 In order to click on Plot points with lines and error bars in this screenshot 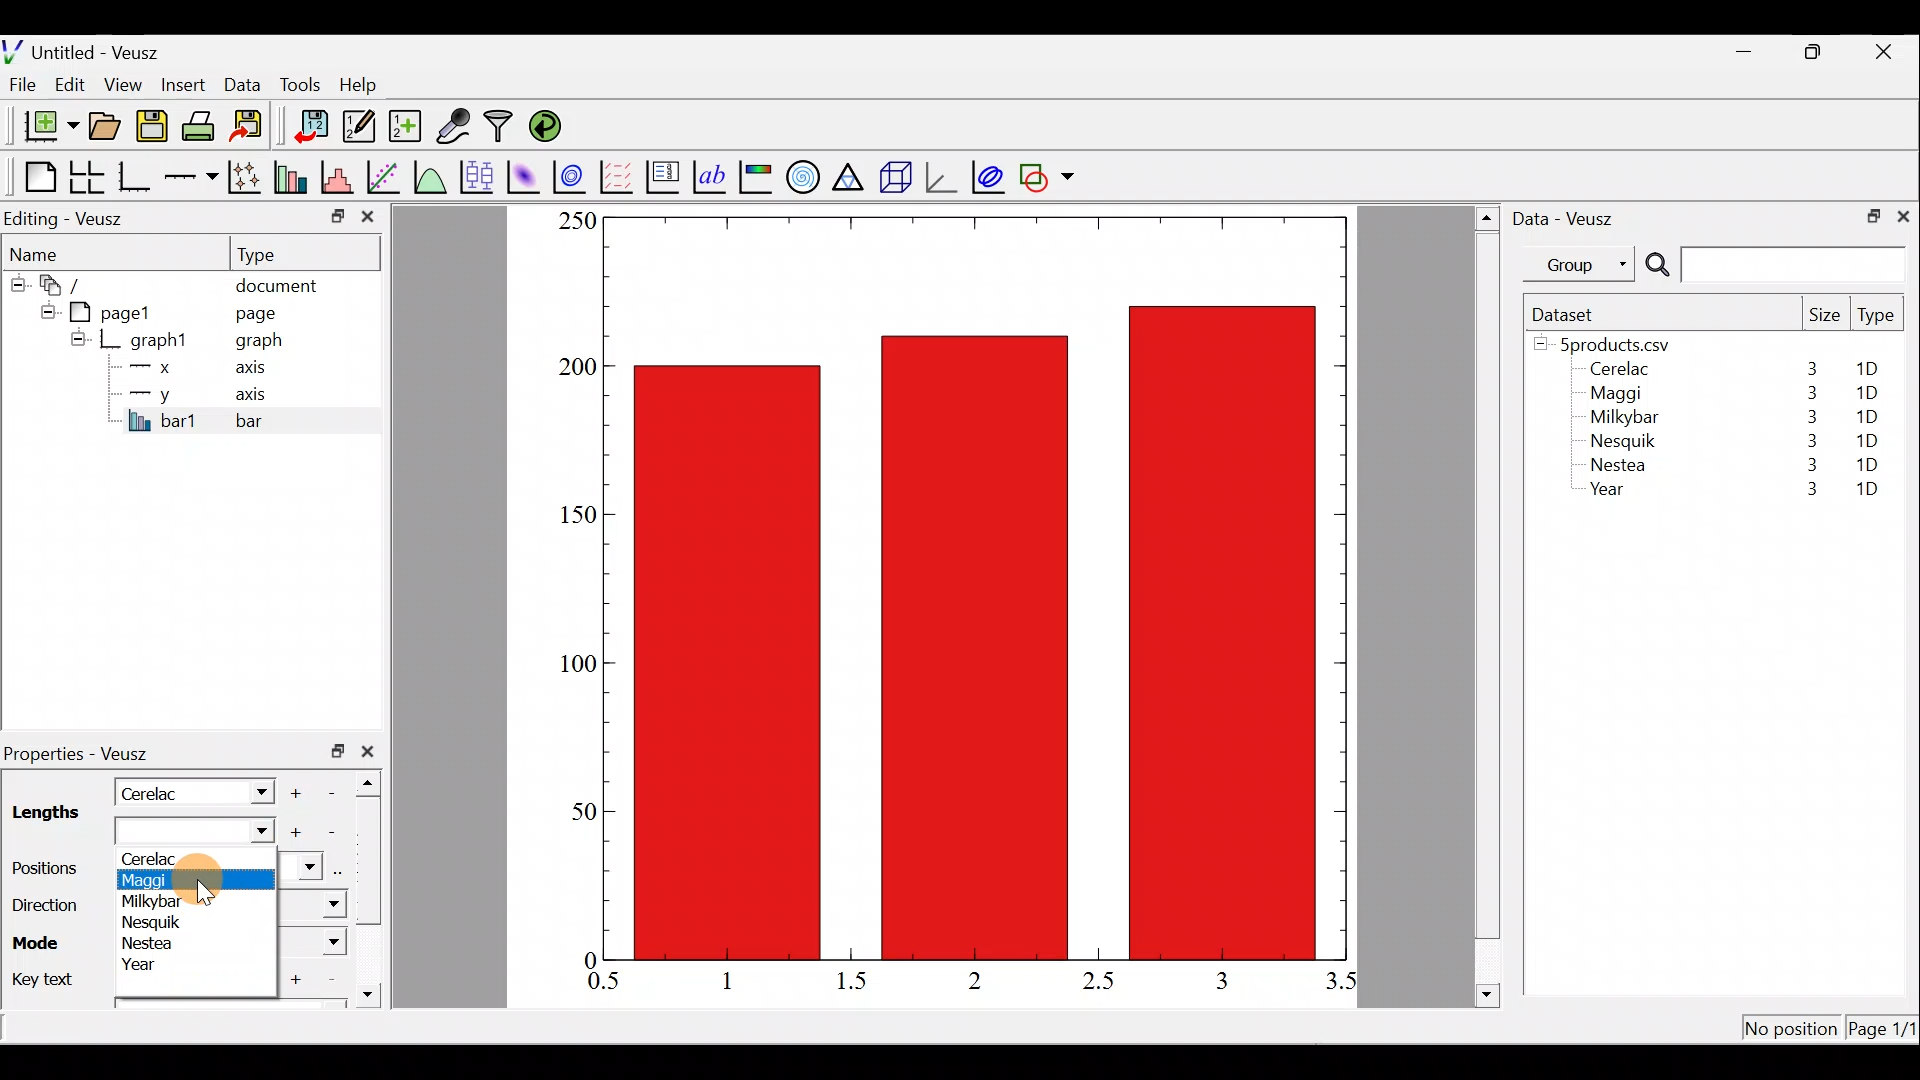, I will do `click(248, 178)`.